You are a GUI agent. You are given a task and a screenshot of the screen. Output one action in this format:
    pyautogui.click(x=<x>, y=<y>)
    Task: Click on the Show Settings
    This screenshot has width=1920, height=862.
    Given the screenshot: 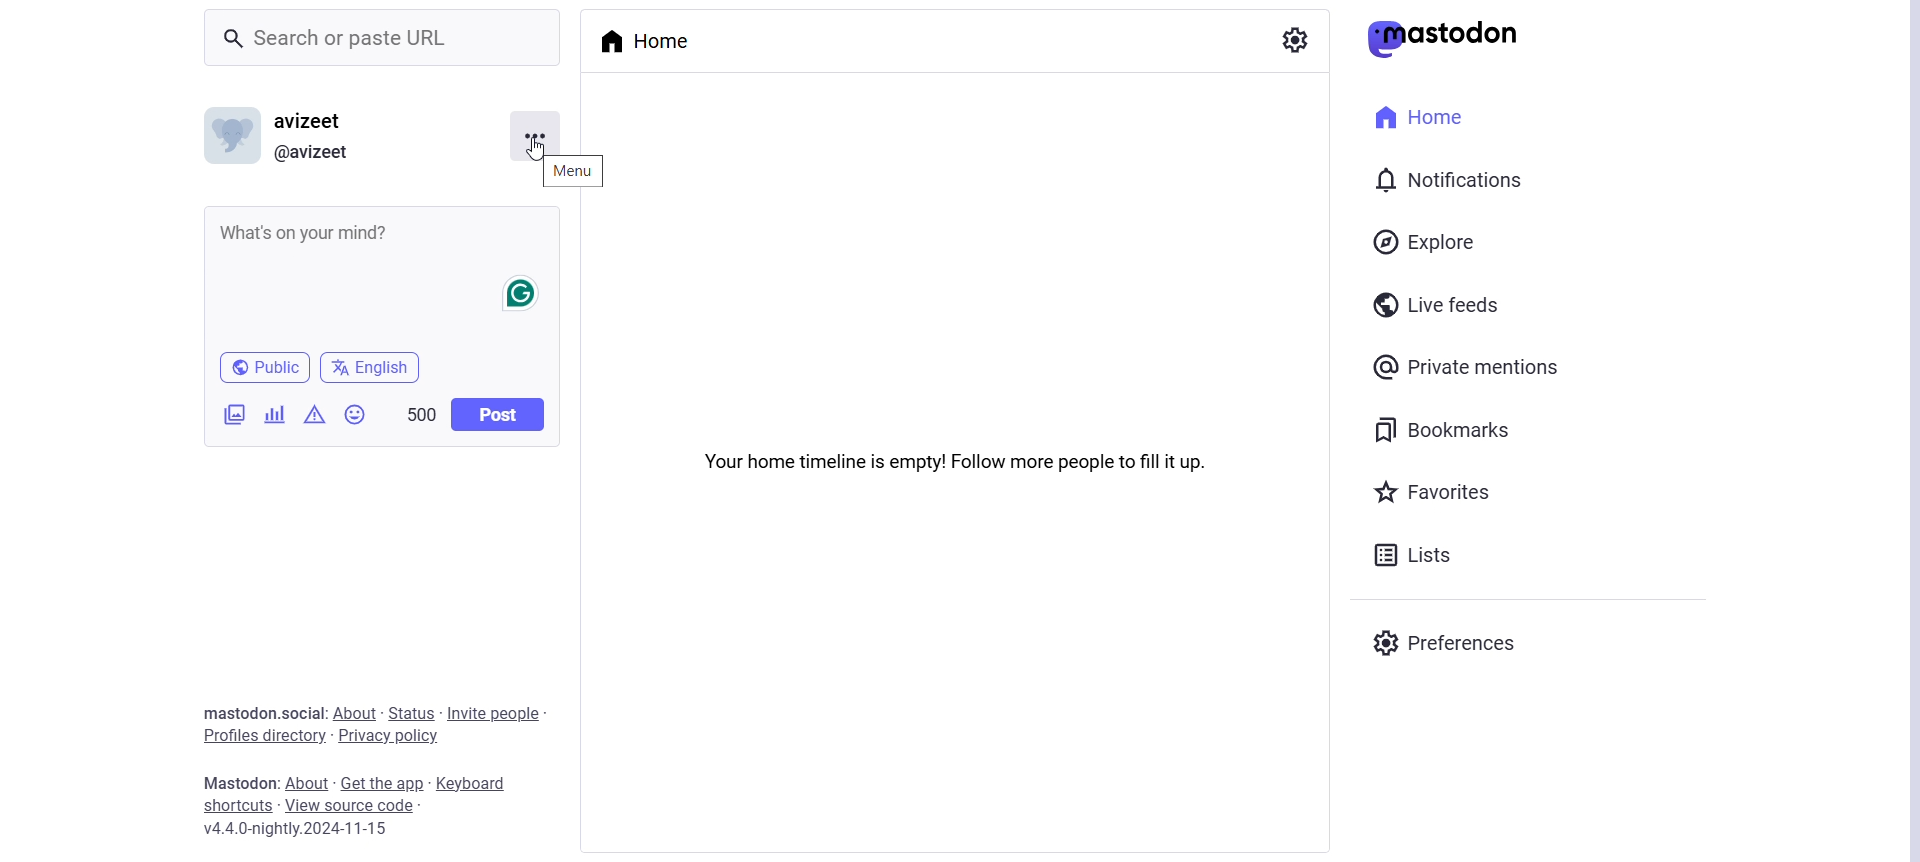 What is the action you would take?
    pyautogui.click(x=1303, y=39)
    